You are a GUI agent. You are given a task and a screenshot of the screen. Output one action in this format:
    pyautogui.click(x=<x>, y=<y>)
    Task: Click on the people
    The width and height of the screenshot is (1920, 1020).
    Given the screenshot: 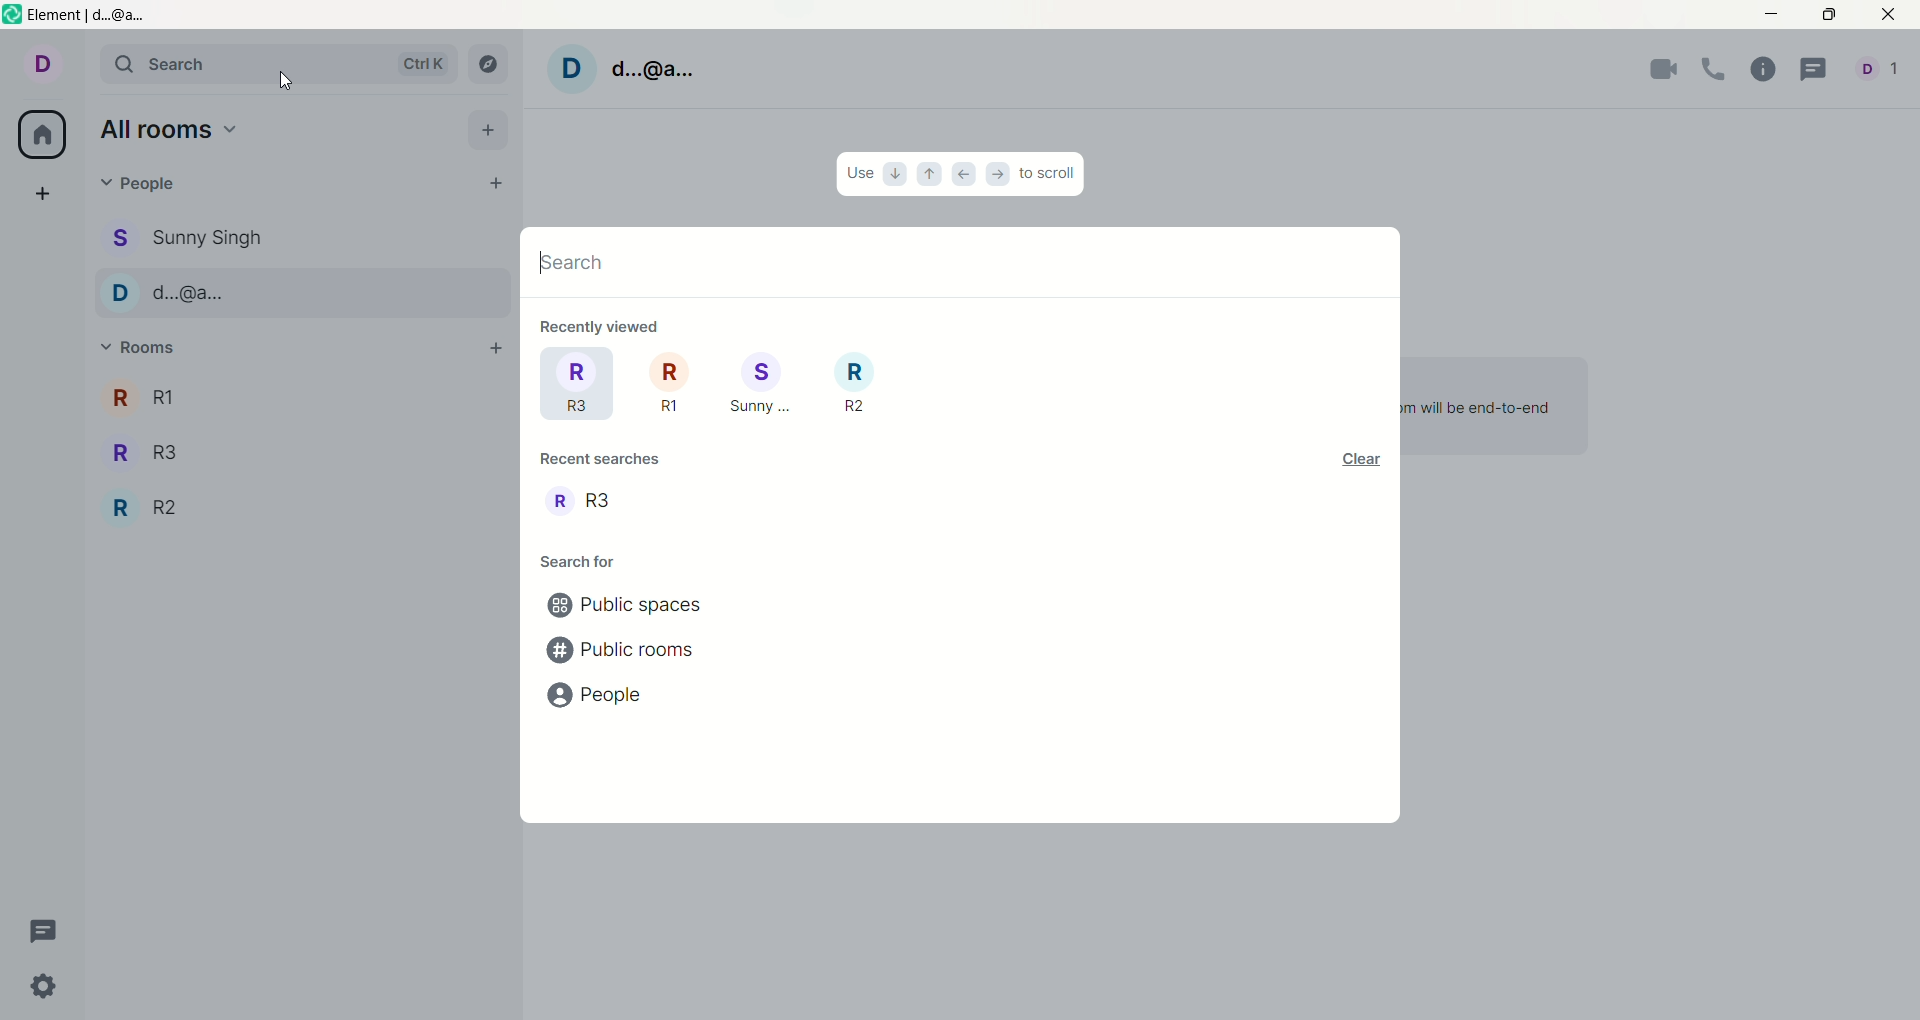 What is the action you would take?
    pyautogui.click(x=147, y=187)
    